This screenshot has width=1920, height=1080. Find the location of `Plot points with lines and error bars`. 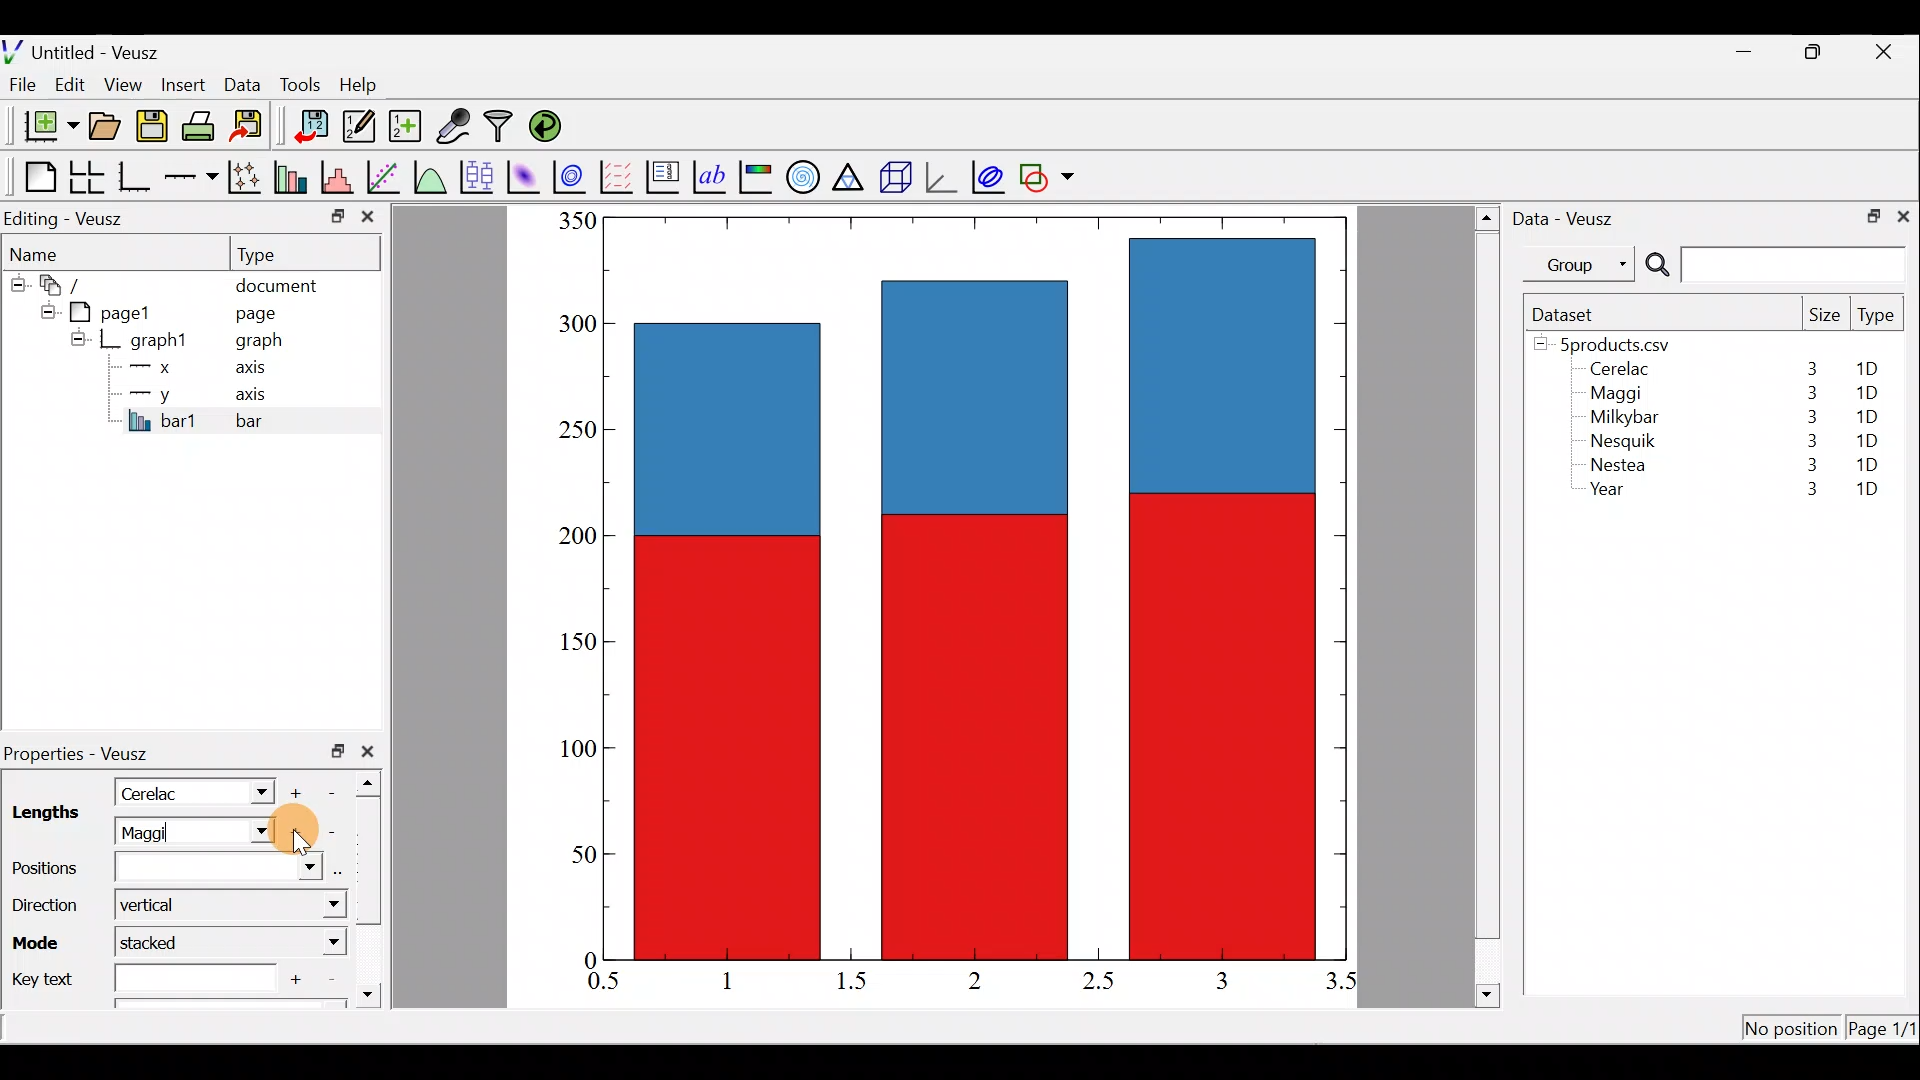

Plot points with lines and error bars is located at coordinates (248, 178).